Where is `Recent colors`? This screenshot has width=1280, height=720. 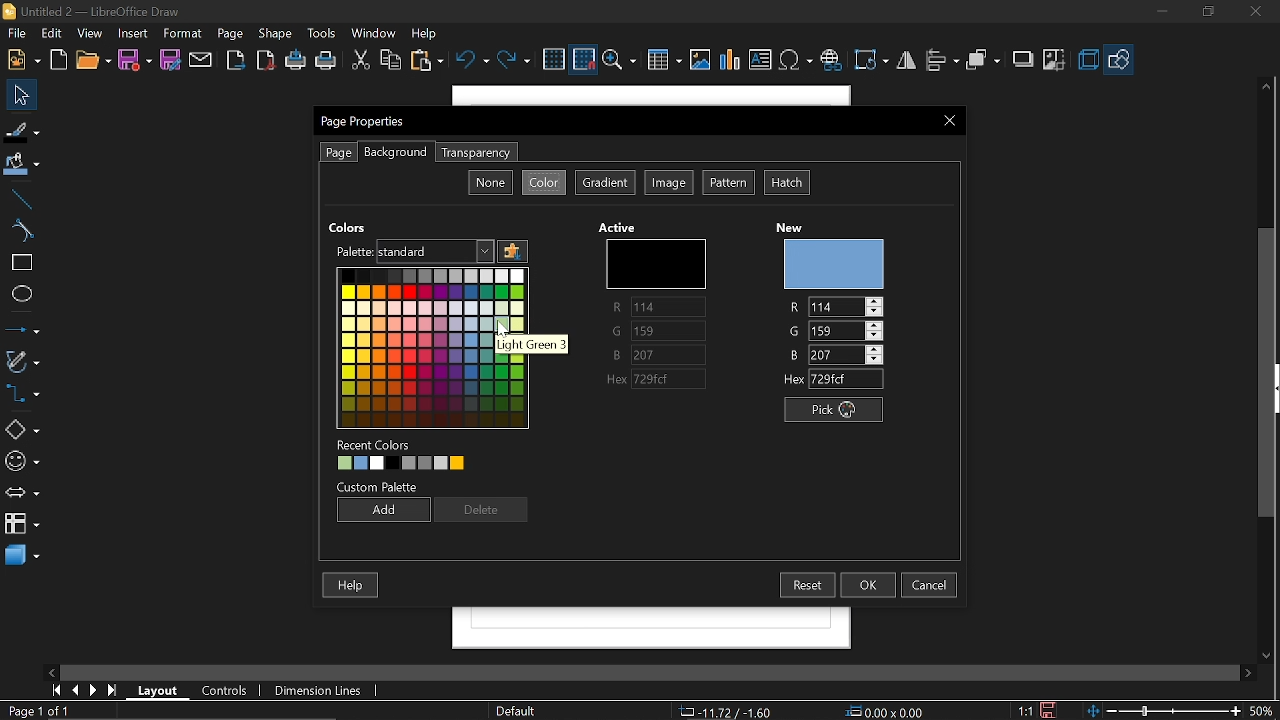
Recent colors is located at coordinates (376, 444).